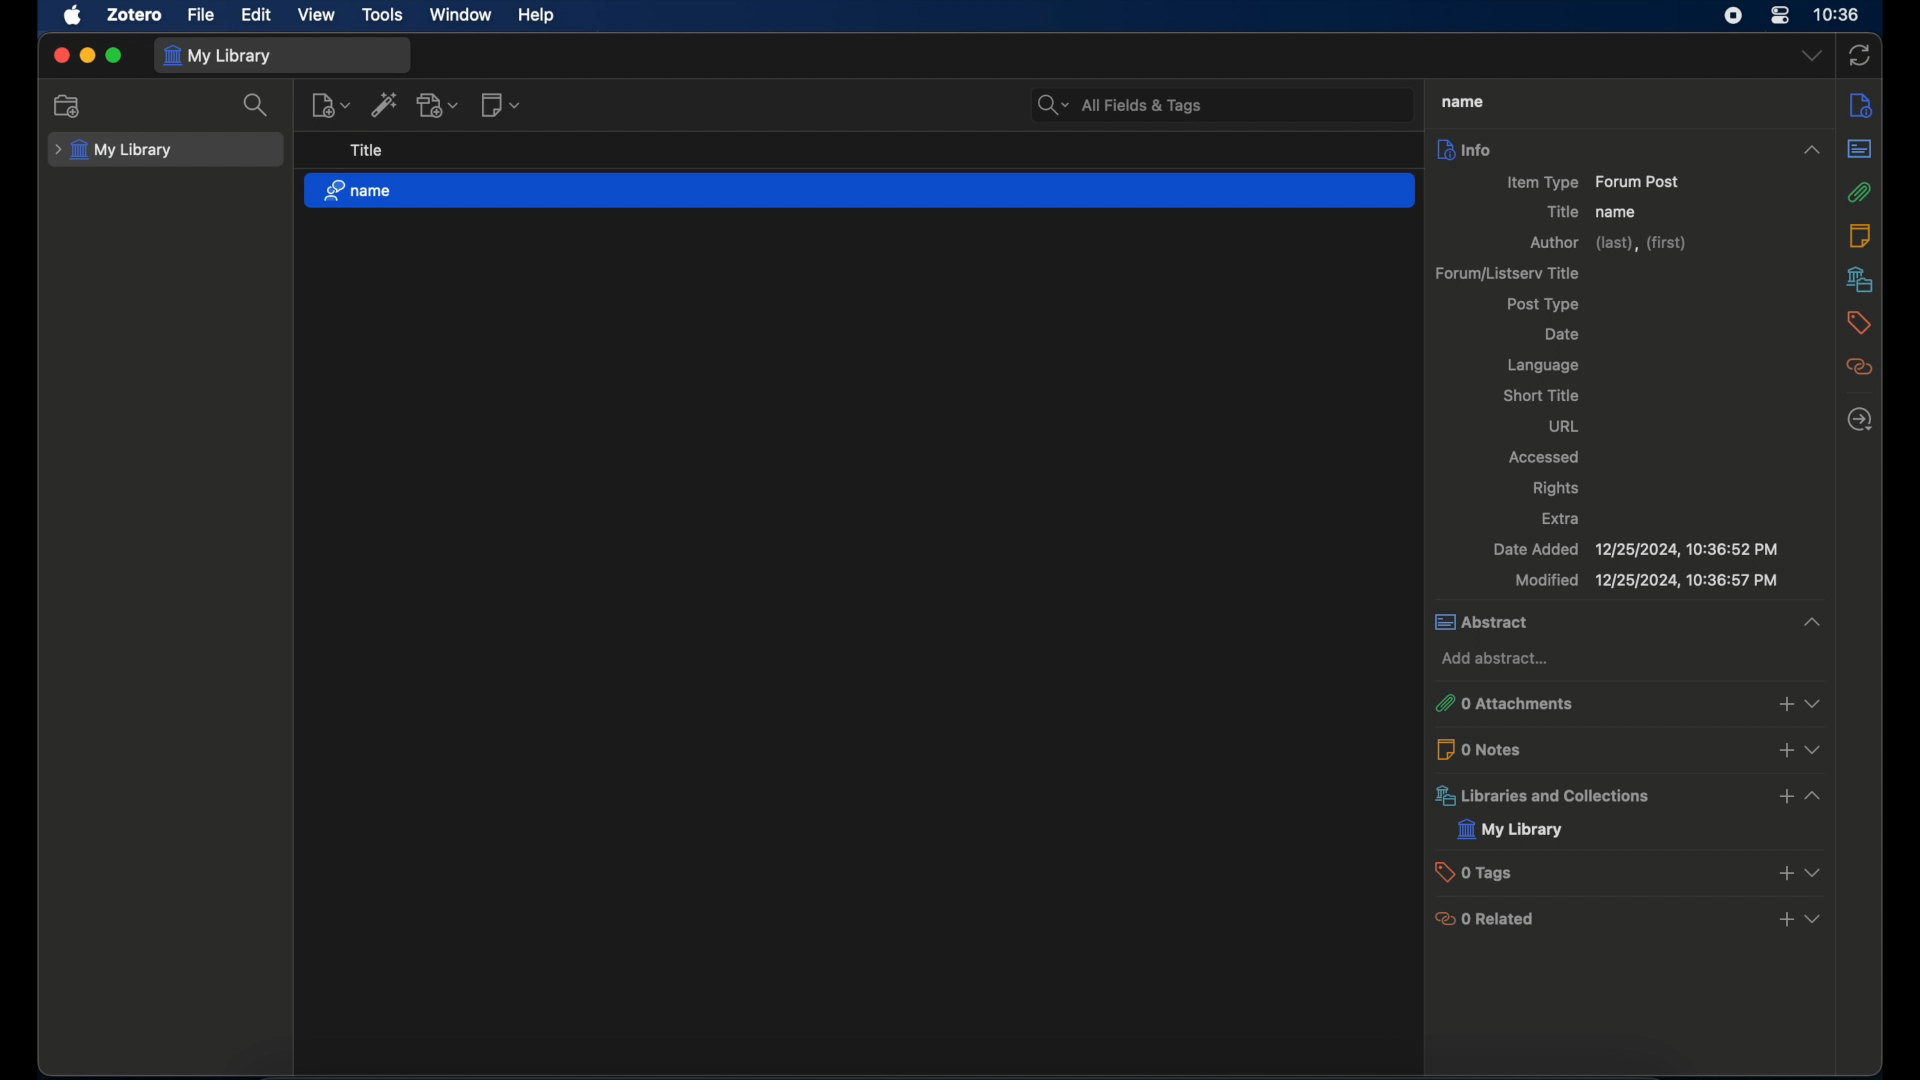 This screenshot has width=1920, height=1080. I want to click on info, so click(1860, 107).